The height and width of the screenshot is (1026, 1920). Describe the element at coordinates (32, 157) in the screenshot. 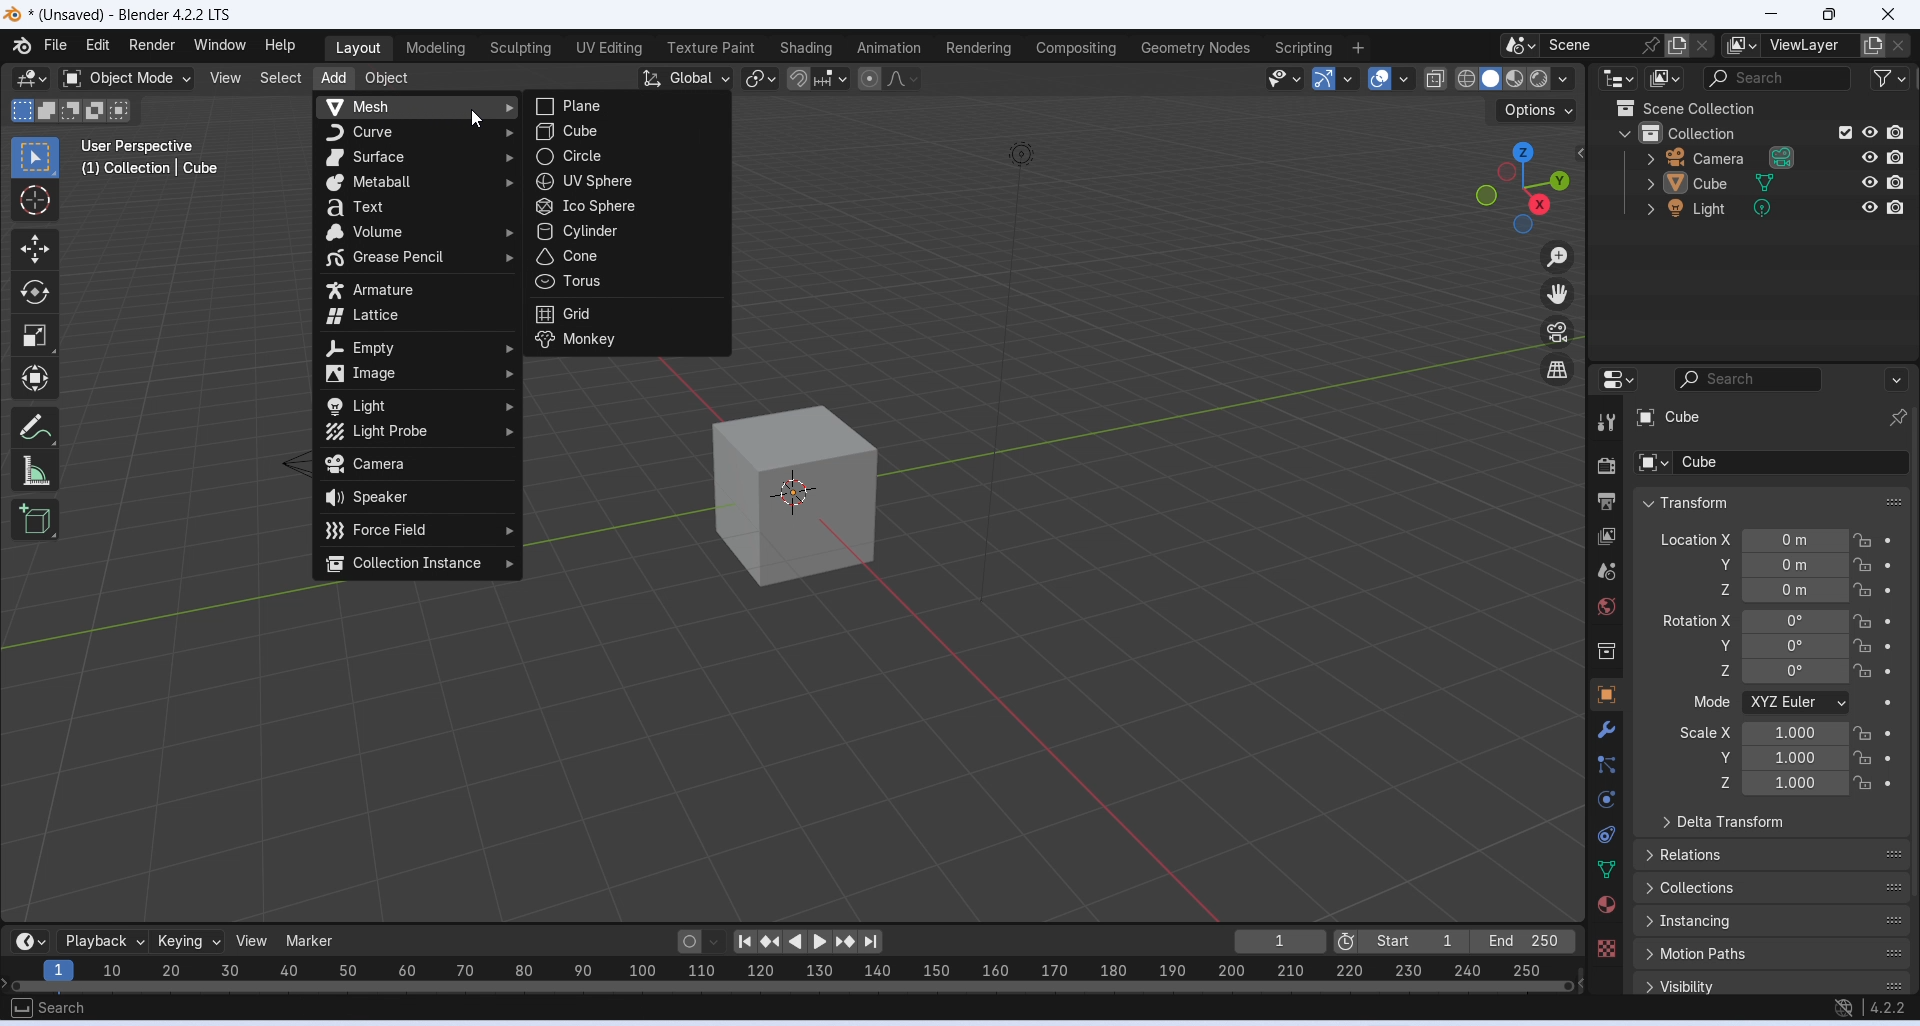

I see `Select box` at that location.